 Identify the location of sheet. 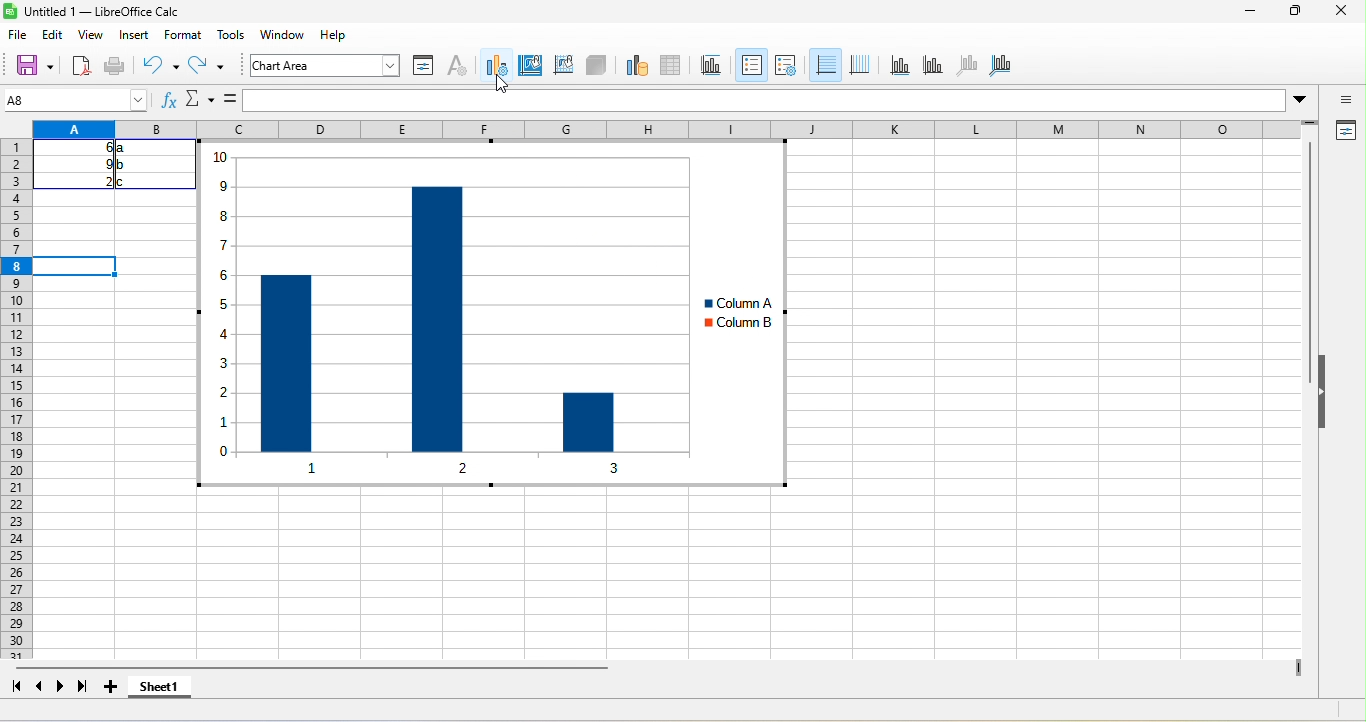
(277, 32).